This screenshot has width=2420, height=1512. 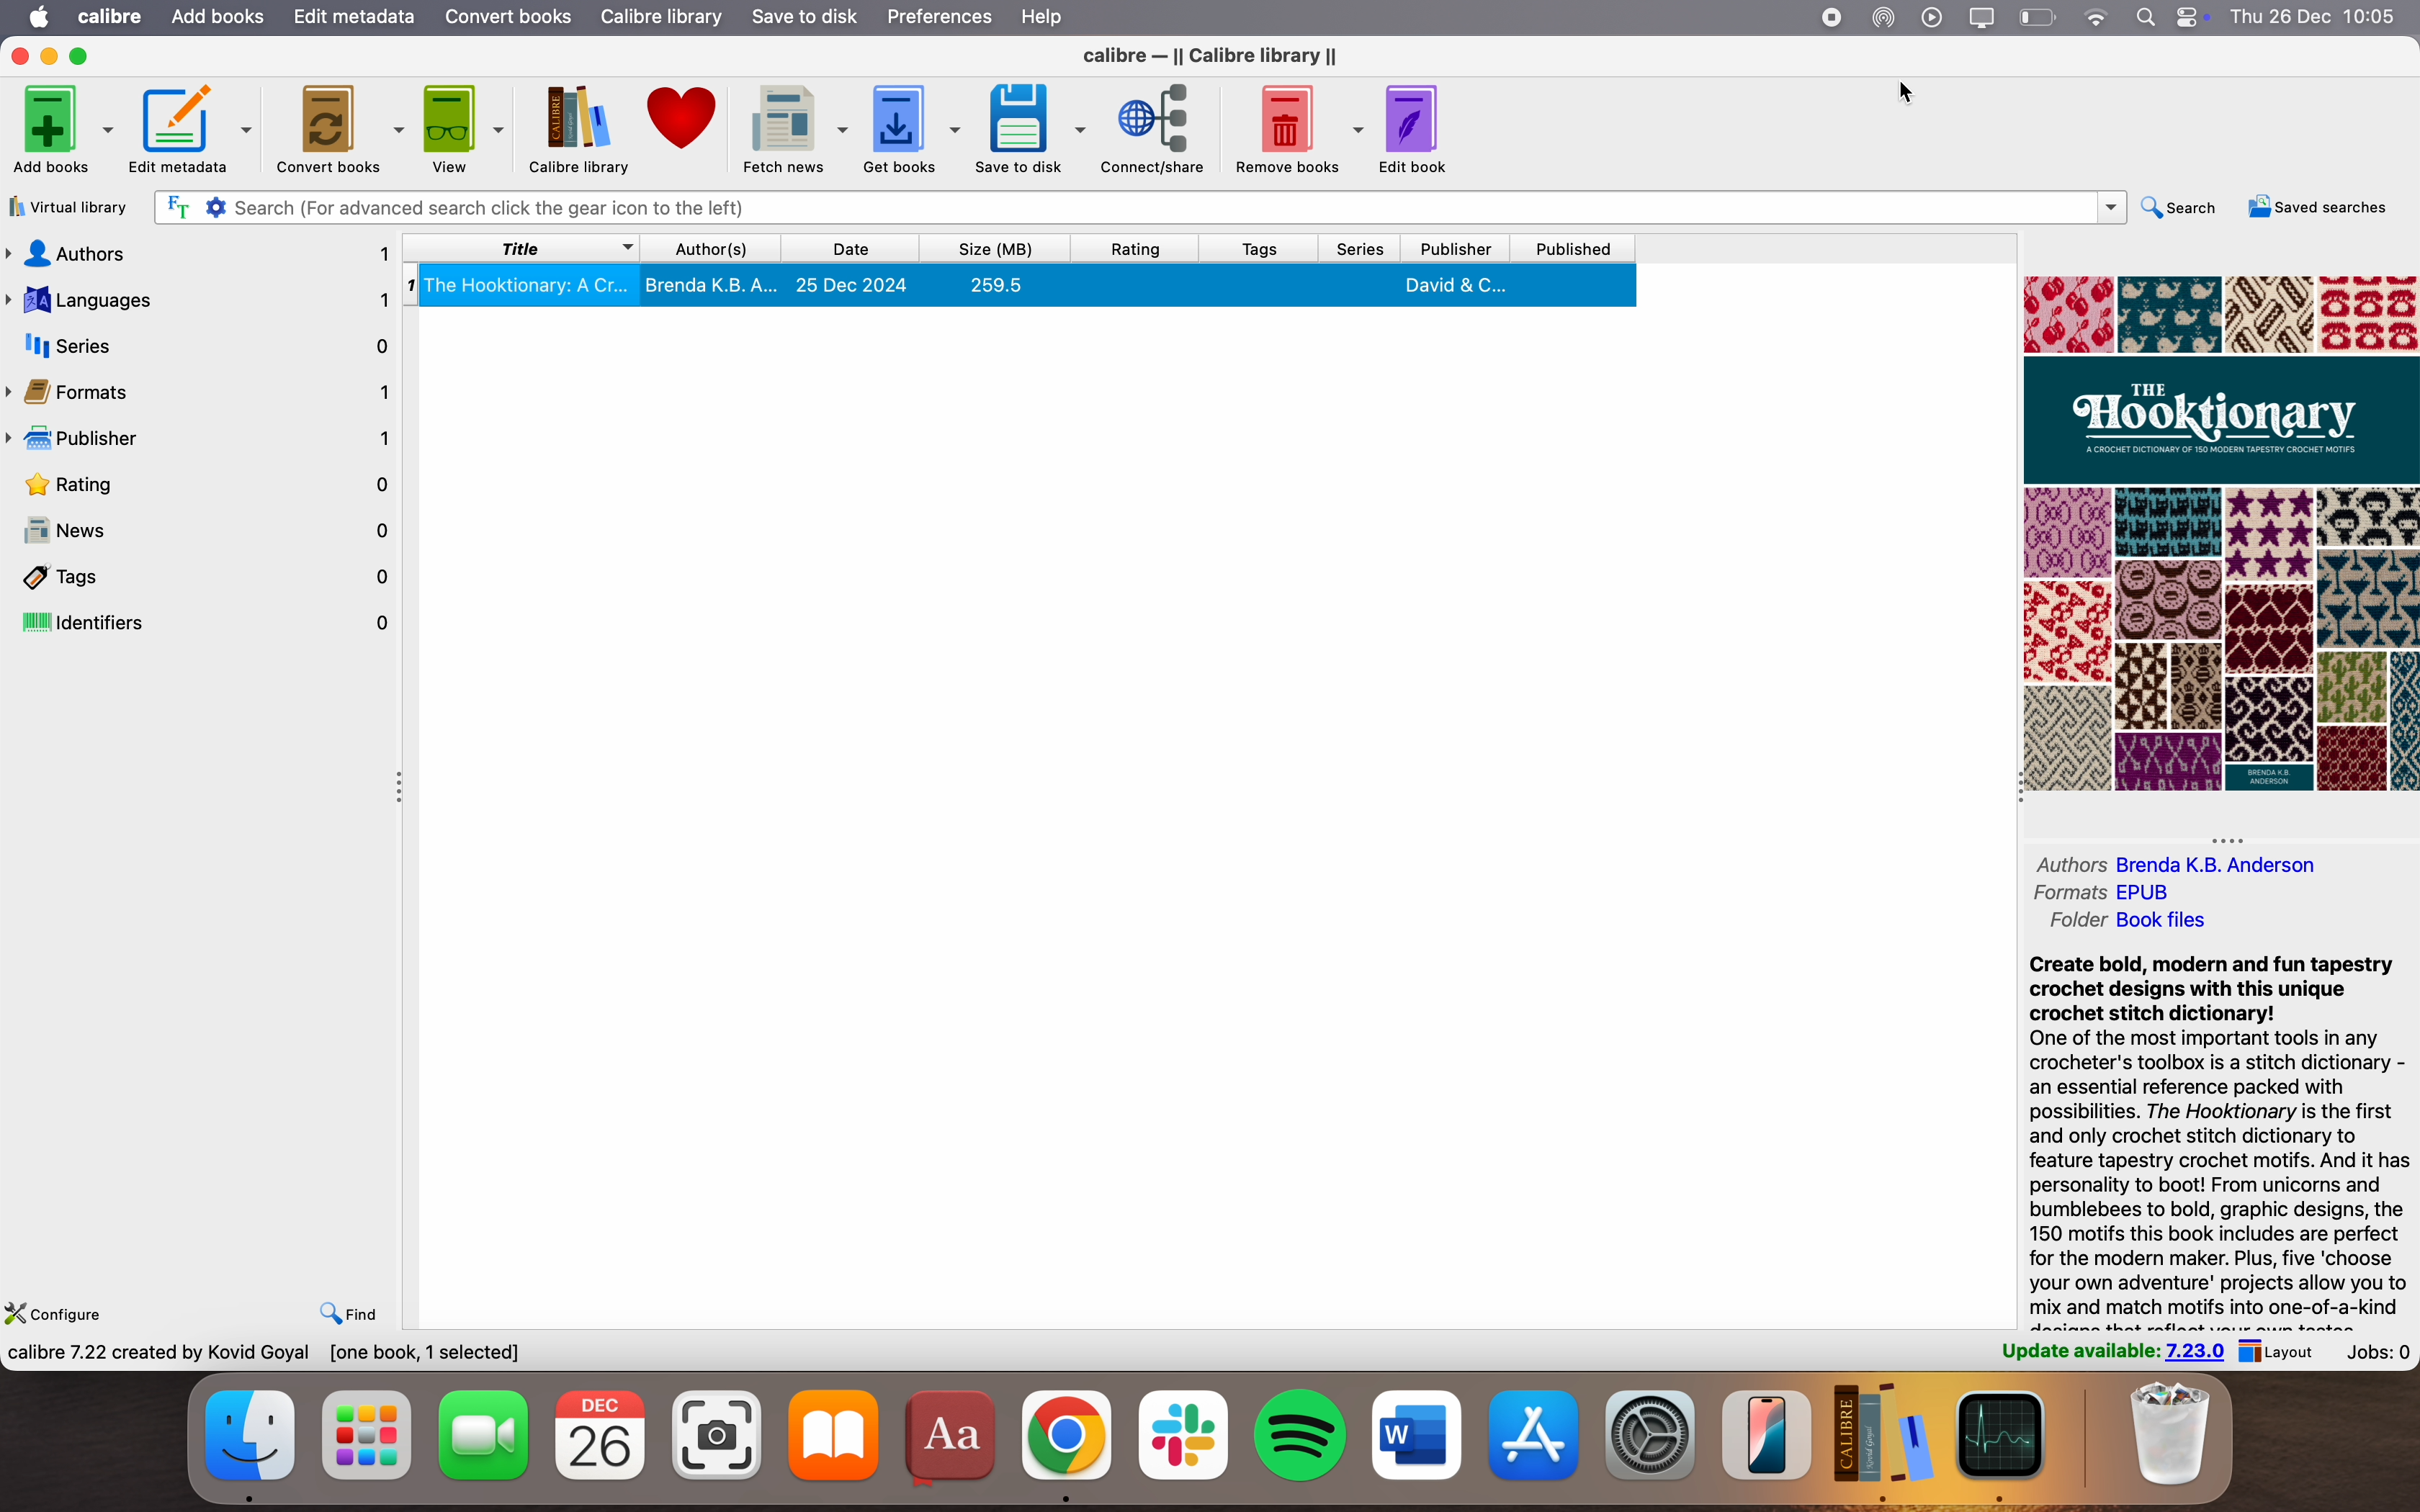 I want to click on published, so click(x=1599, y=251).